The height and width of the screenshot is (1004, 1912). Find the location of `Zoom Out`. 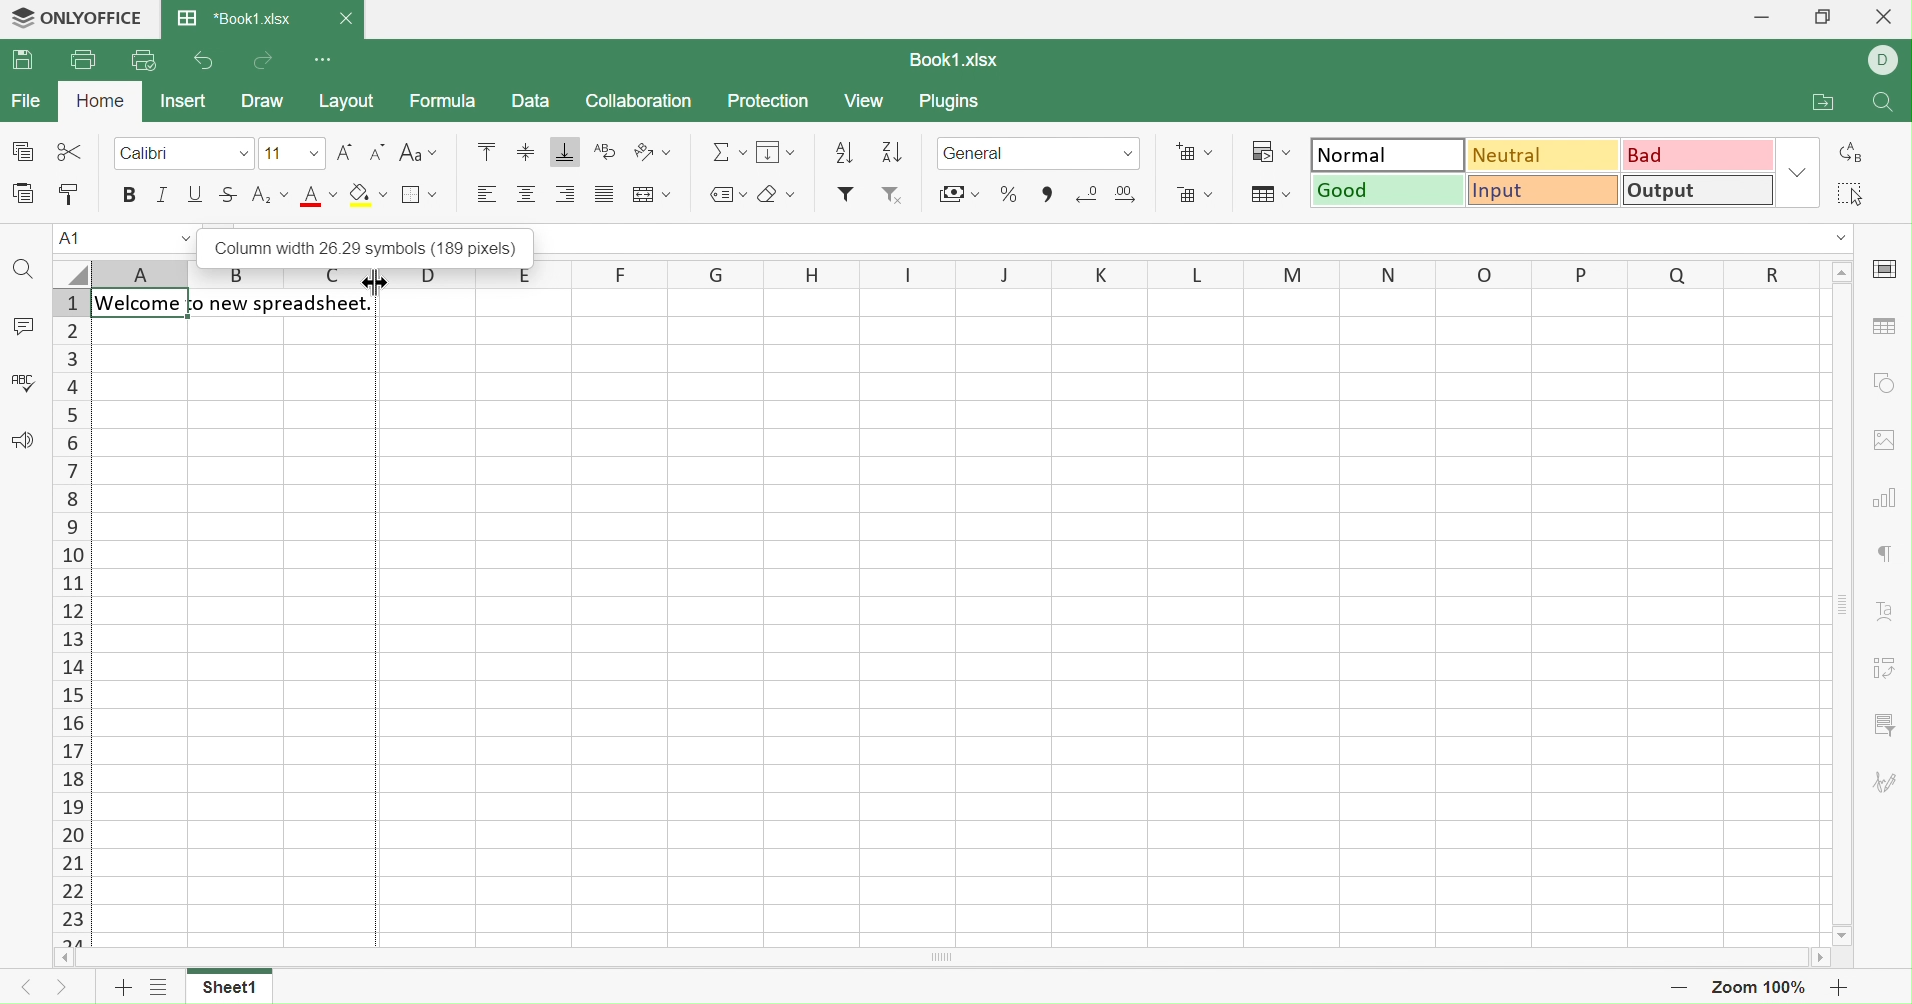

Zoom Out is located at coordinates (1679, 993).